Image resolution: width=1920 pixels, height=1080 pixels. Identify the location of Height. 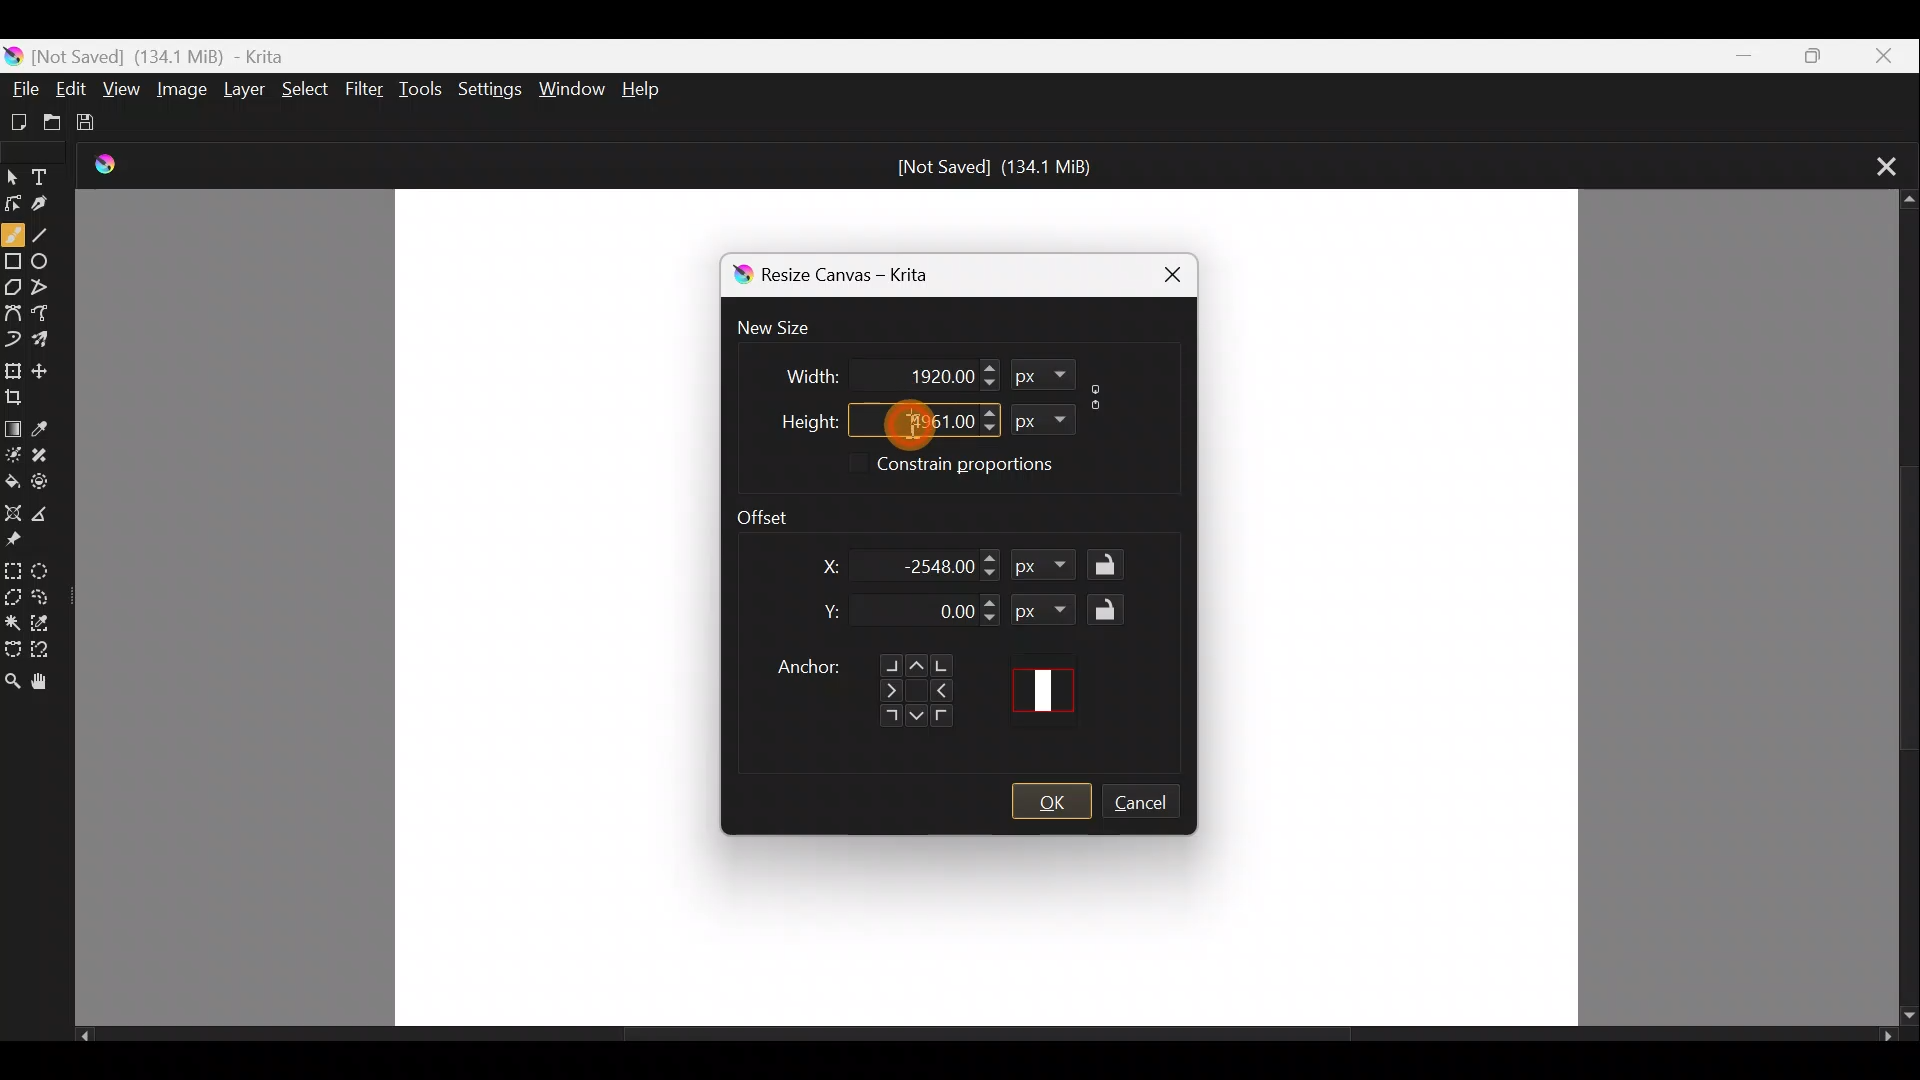
(793, 417).